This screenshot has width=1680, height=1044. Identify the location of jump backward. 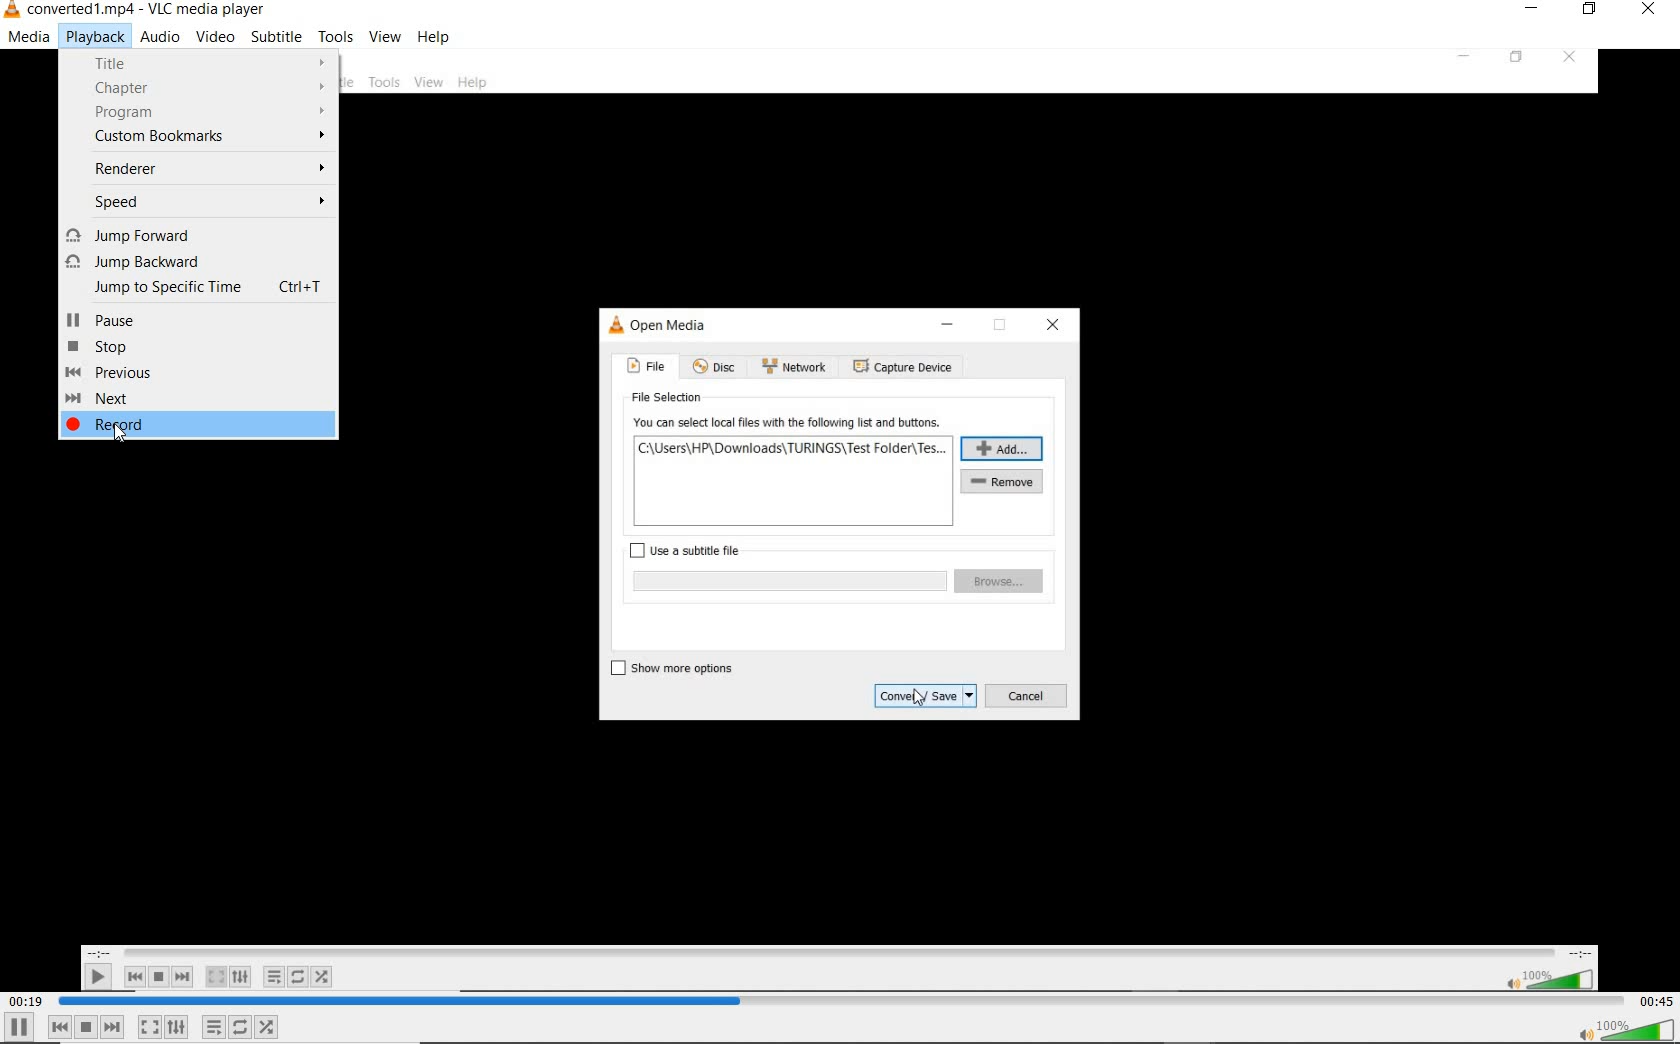
(197, 262).